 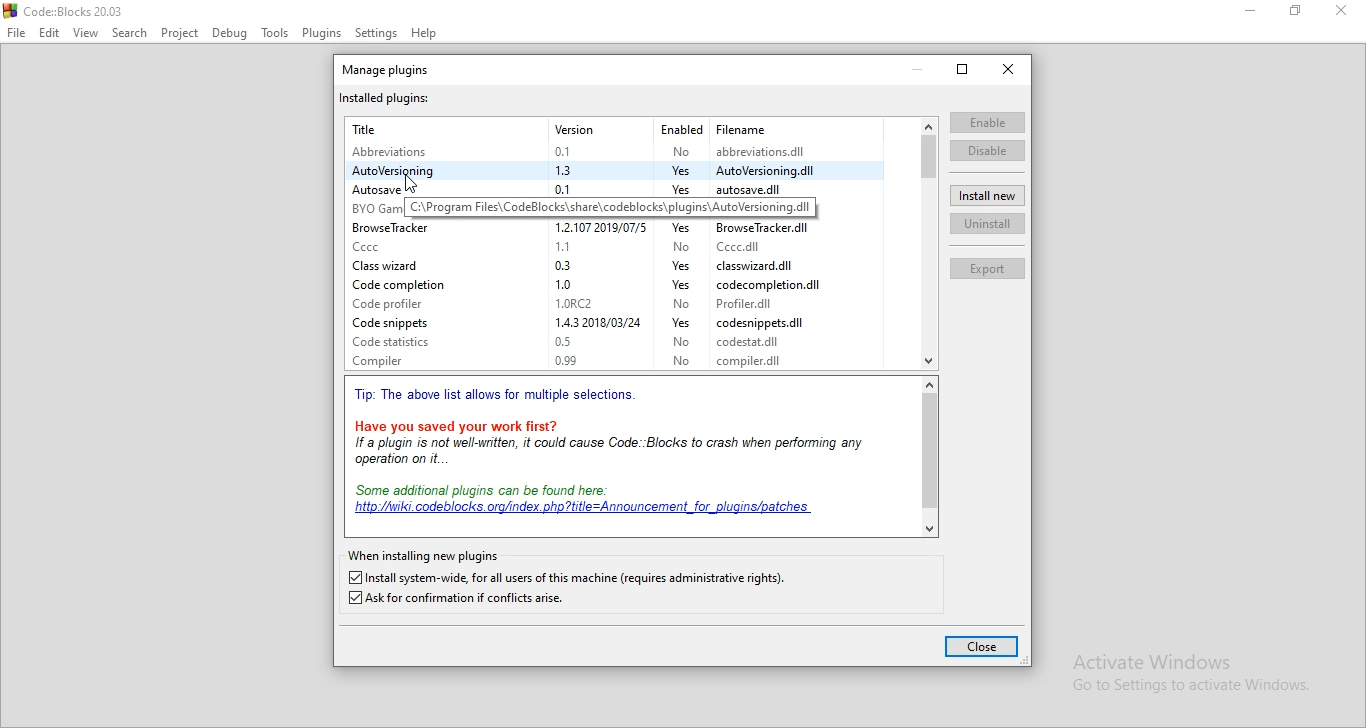 What do you see at coordinates (676, 324) in the screenshot?
I see `yes` at bounding box center [676, 324].